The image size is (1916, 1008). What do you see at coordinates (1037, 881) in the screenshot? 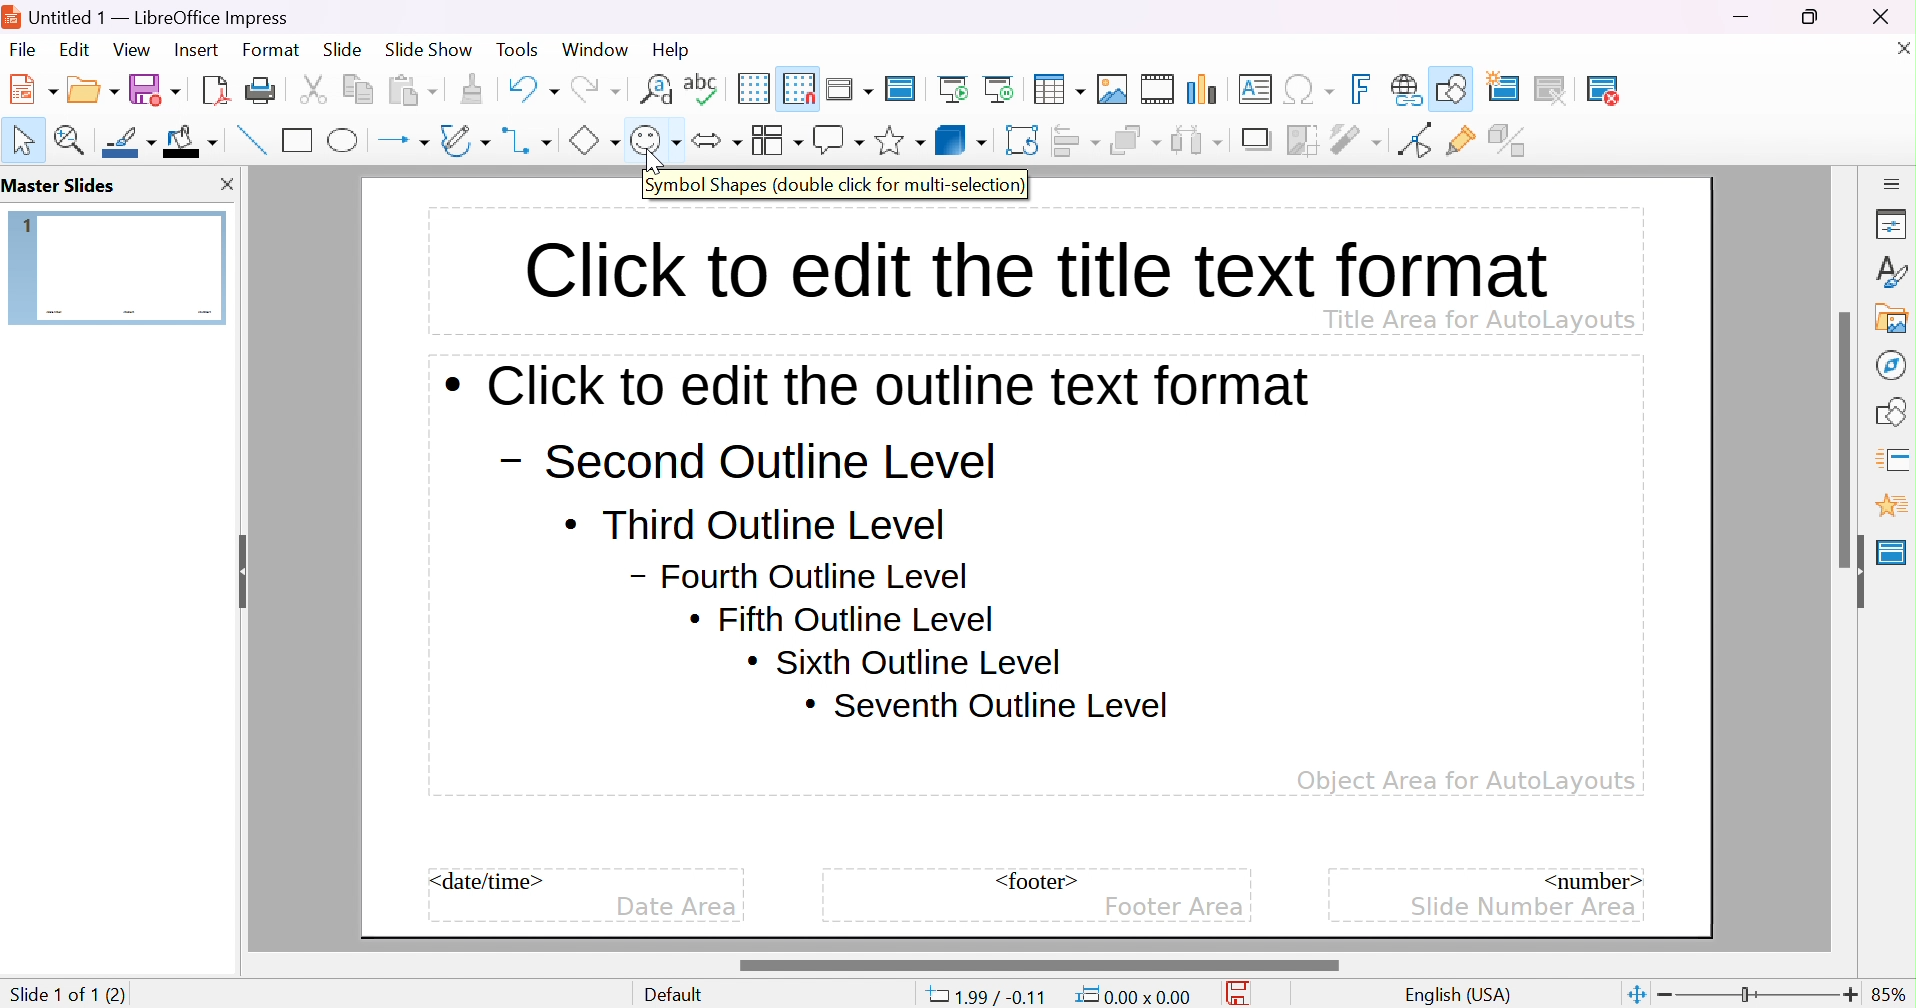
I see `<footer>` at bounding box center [1037, 881].